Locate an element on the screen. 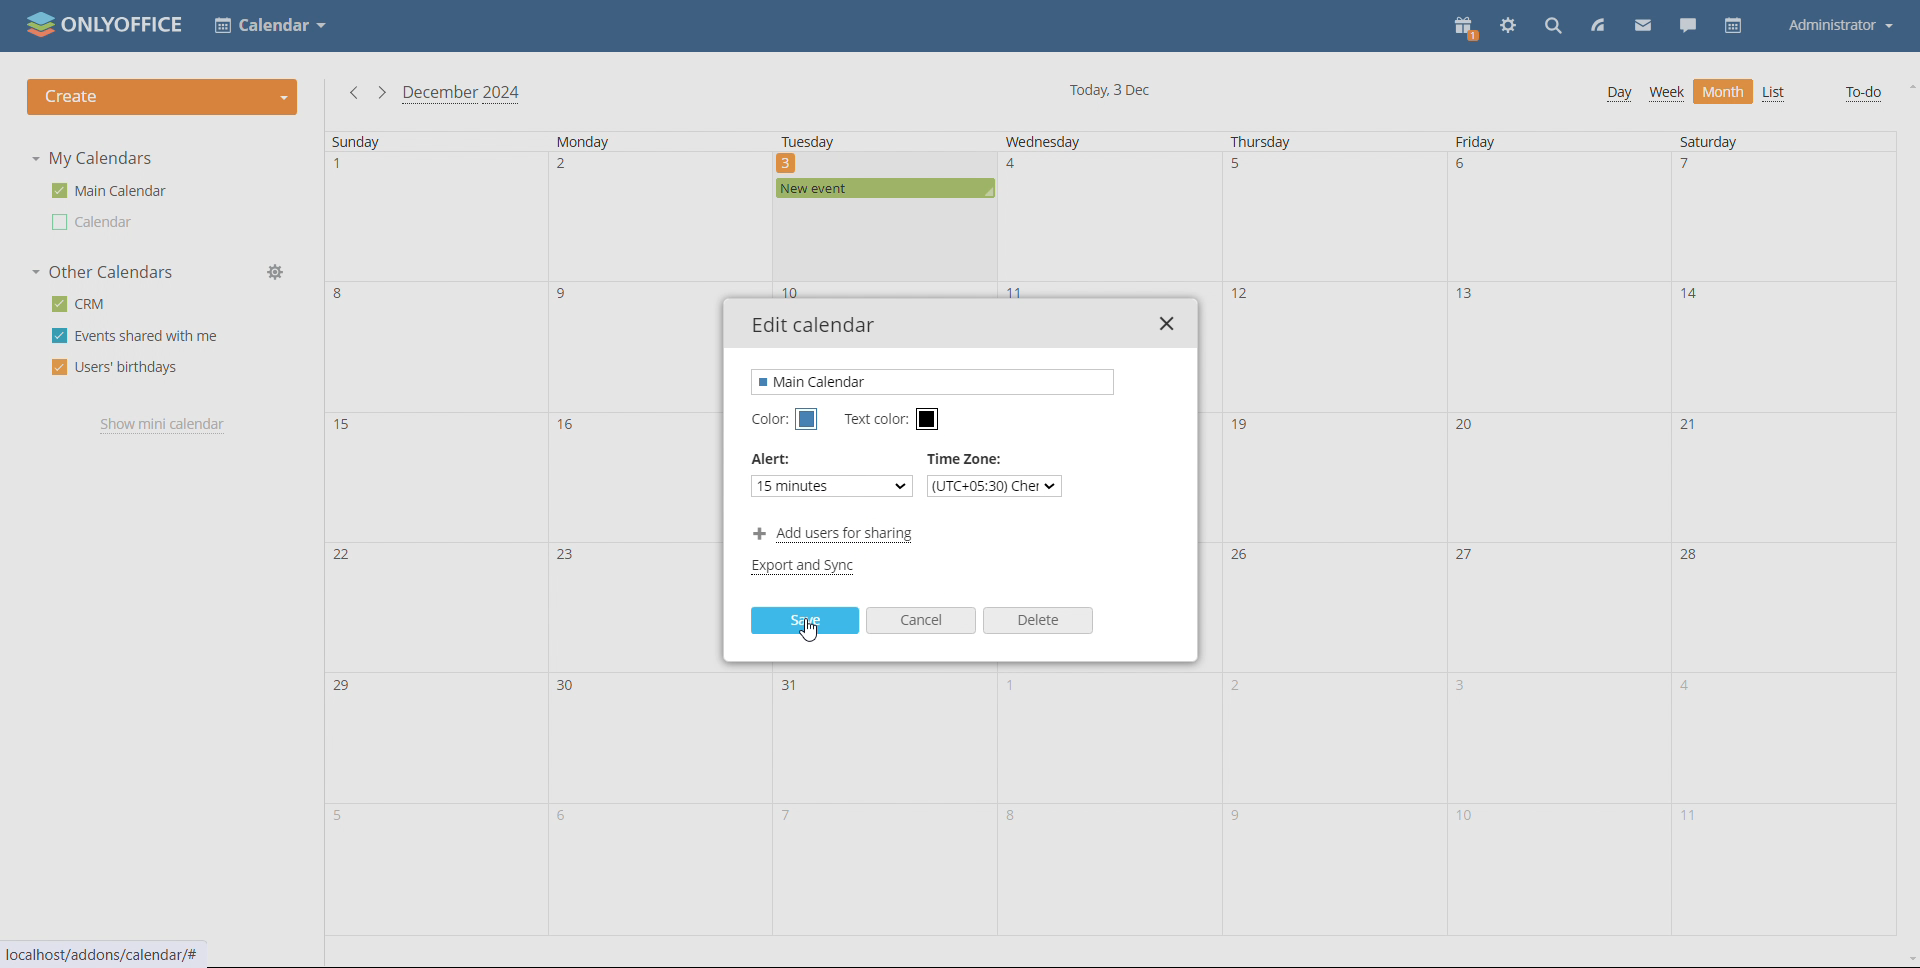  date is located at coordinates (880, 869).